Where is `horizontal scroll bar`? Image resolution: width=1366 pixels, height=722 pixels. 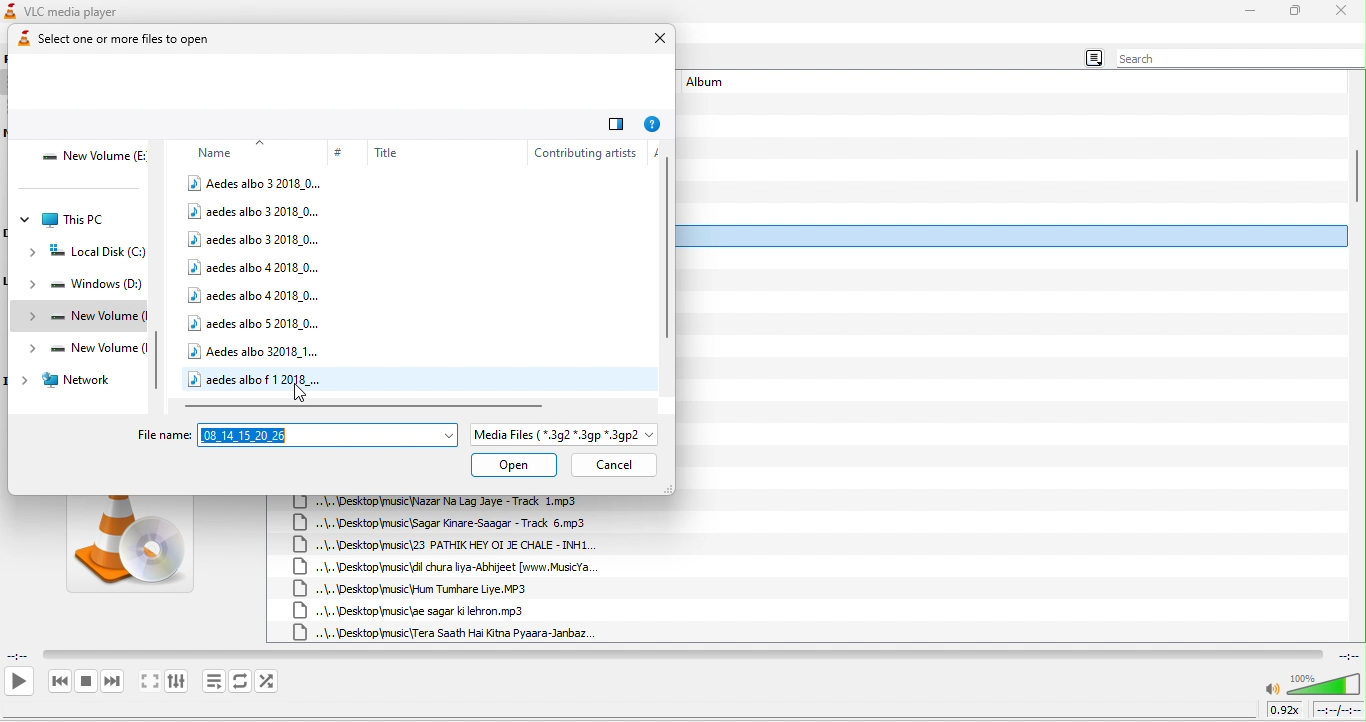 horizontal scroll bar is located at coordinates (367, 405).